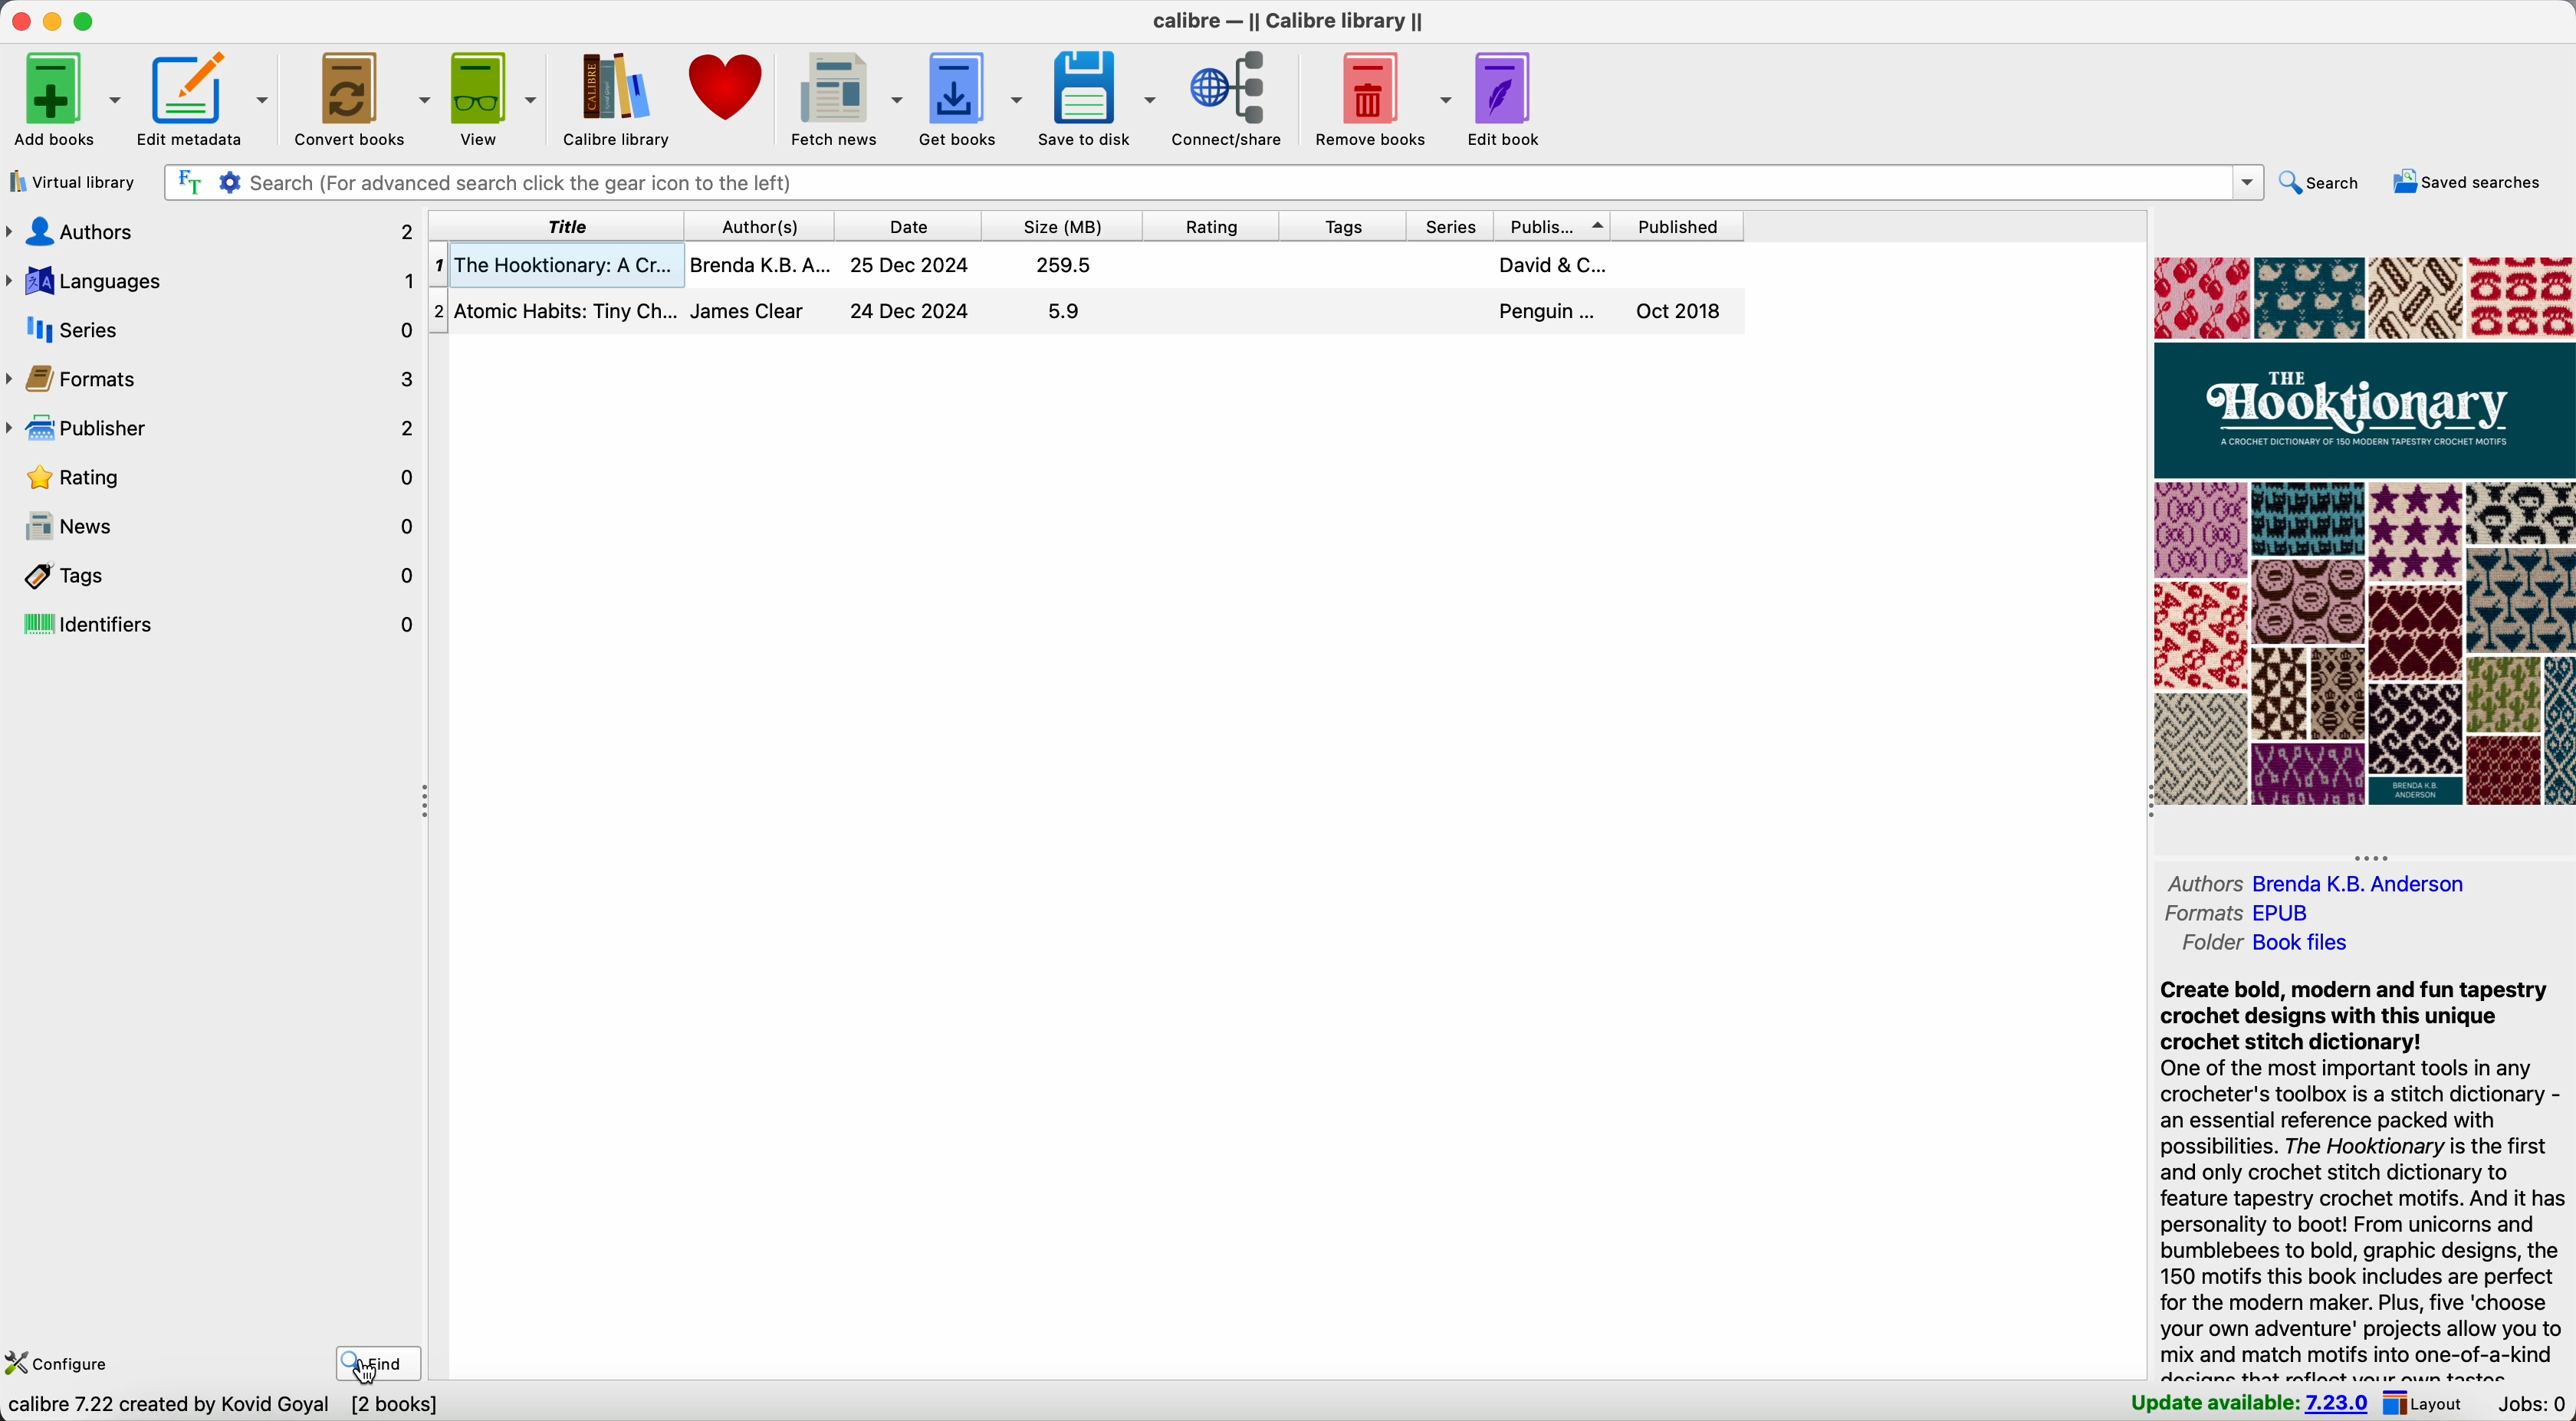 The height and width of the screenshot is (1421, 2576). What do you see at coordinates (1061, 225) in the screenshot?
I see `size` at bounding box center [1061, 225].